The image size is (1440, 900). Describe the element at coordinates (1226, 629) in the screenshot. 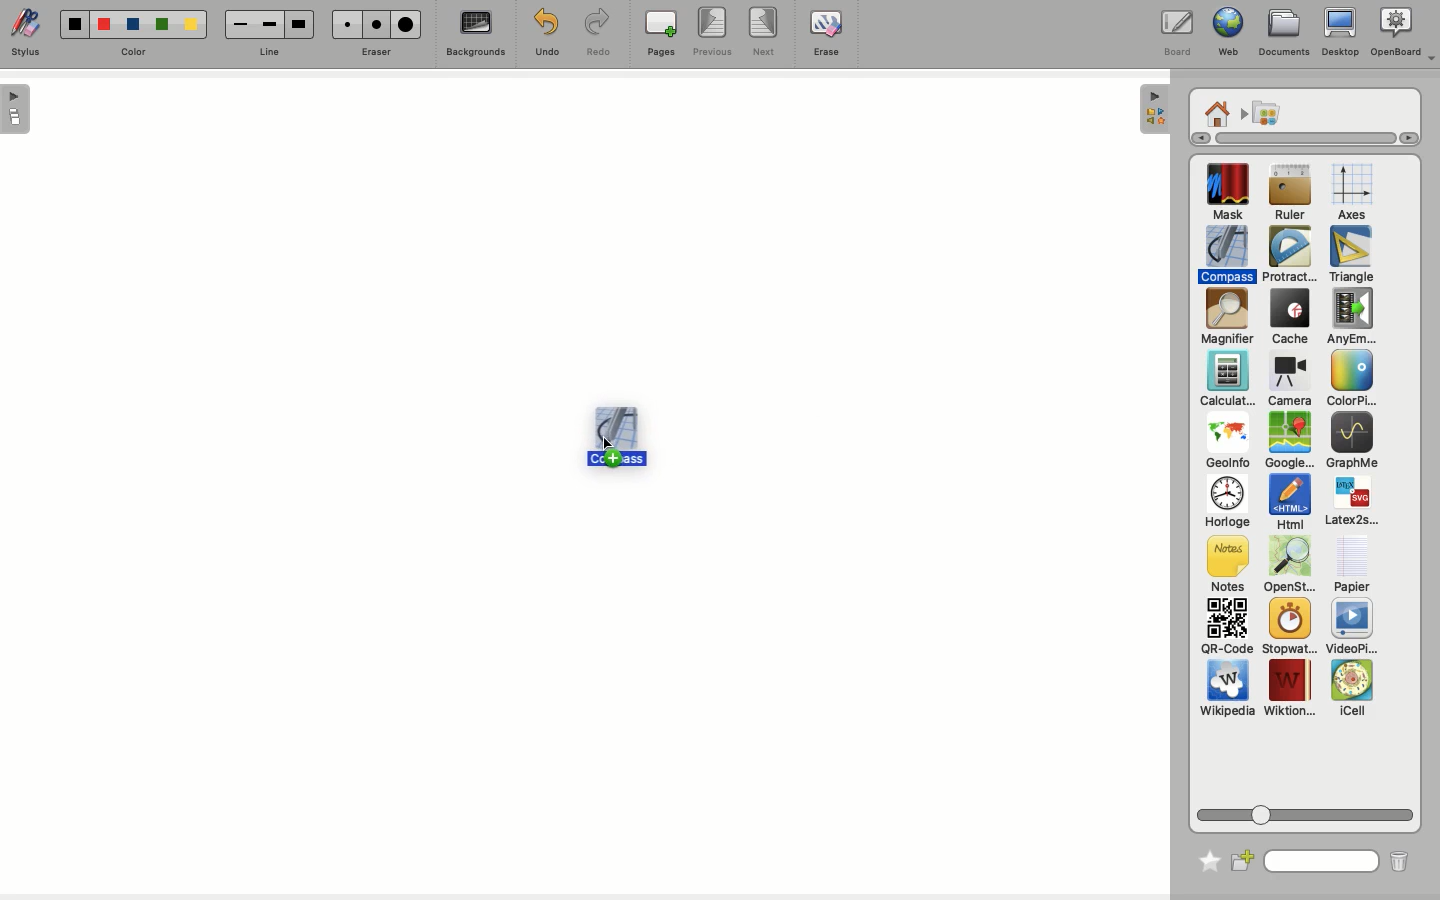

I see `QR code` at that location.